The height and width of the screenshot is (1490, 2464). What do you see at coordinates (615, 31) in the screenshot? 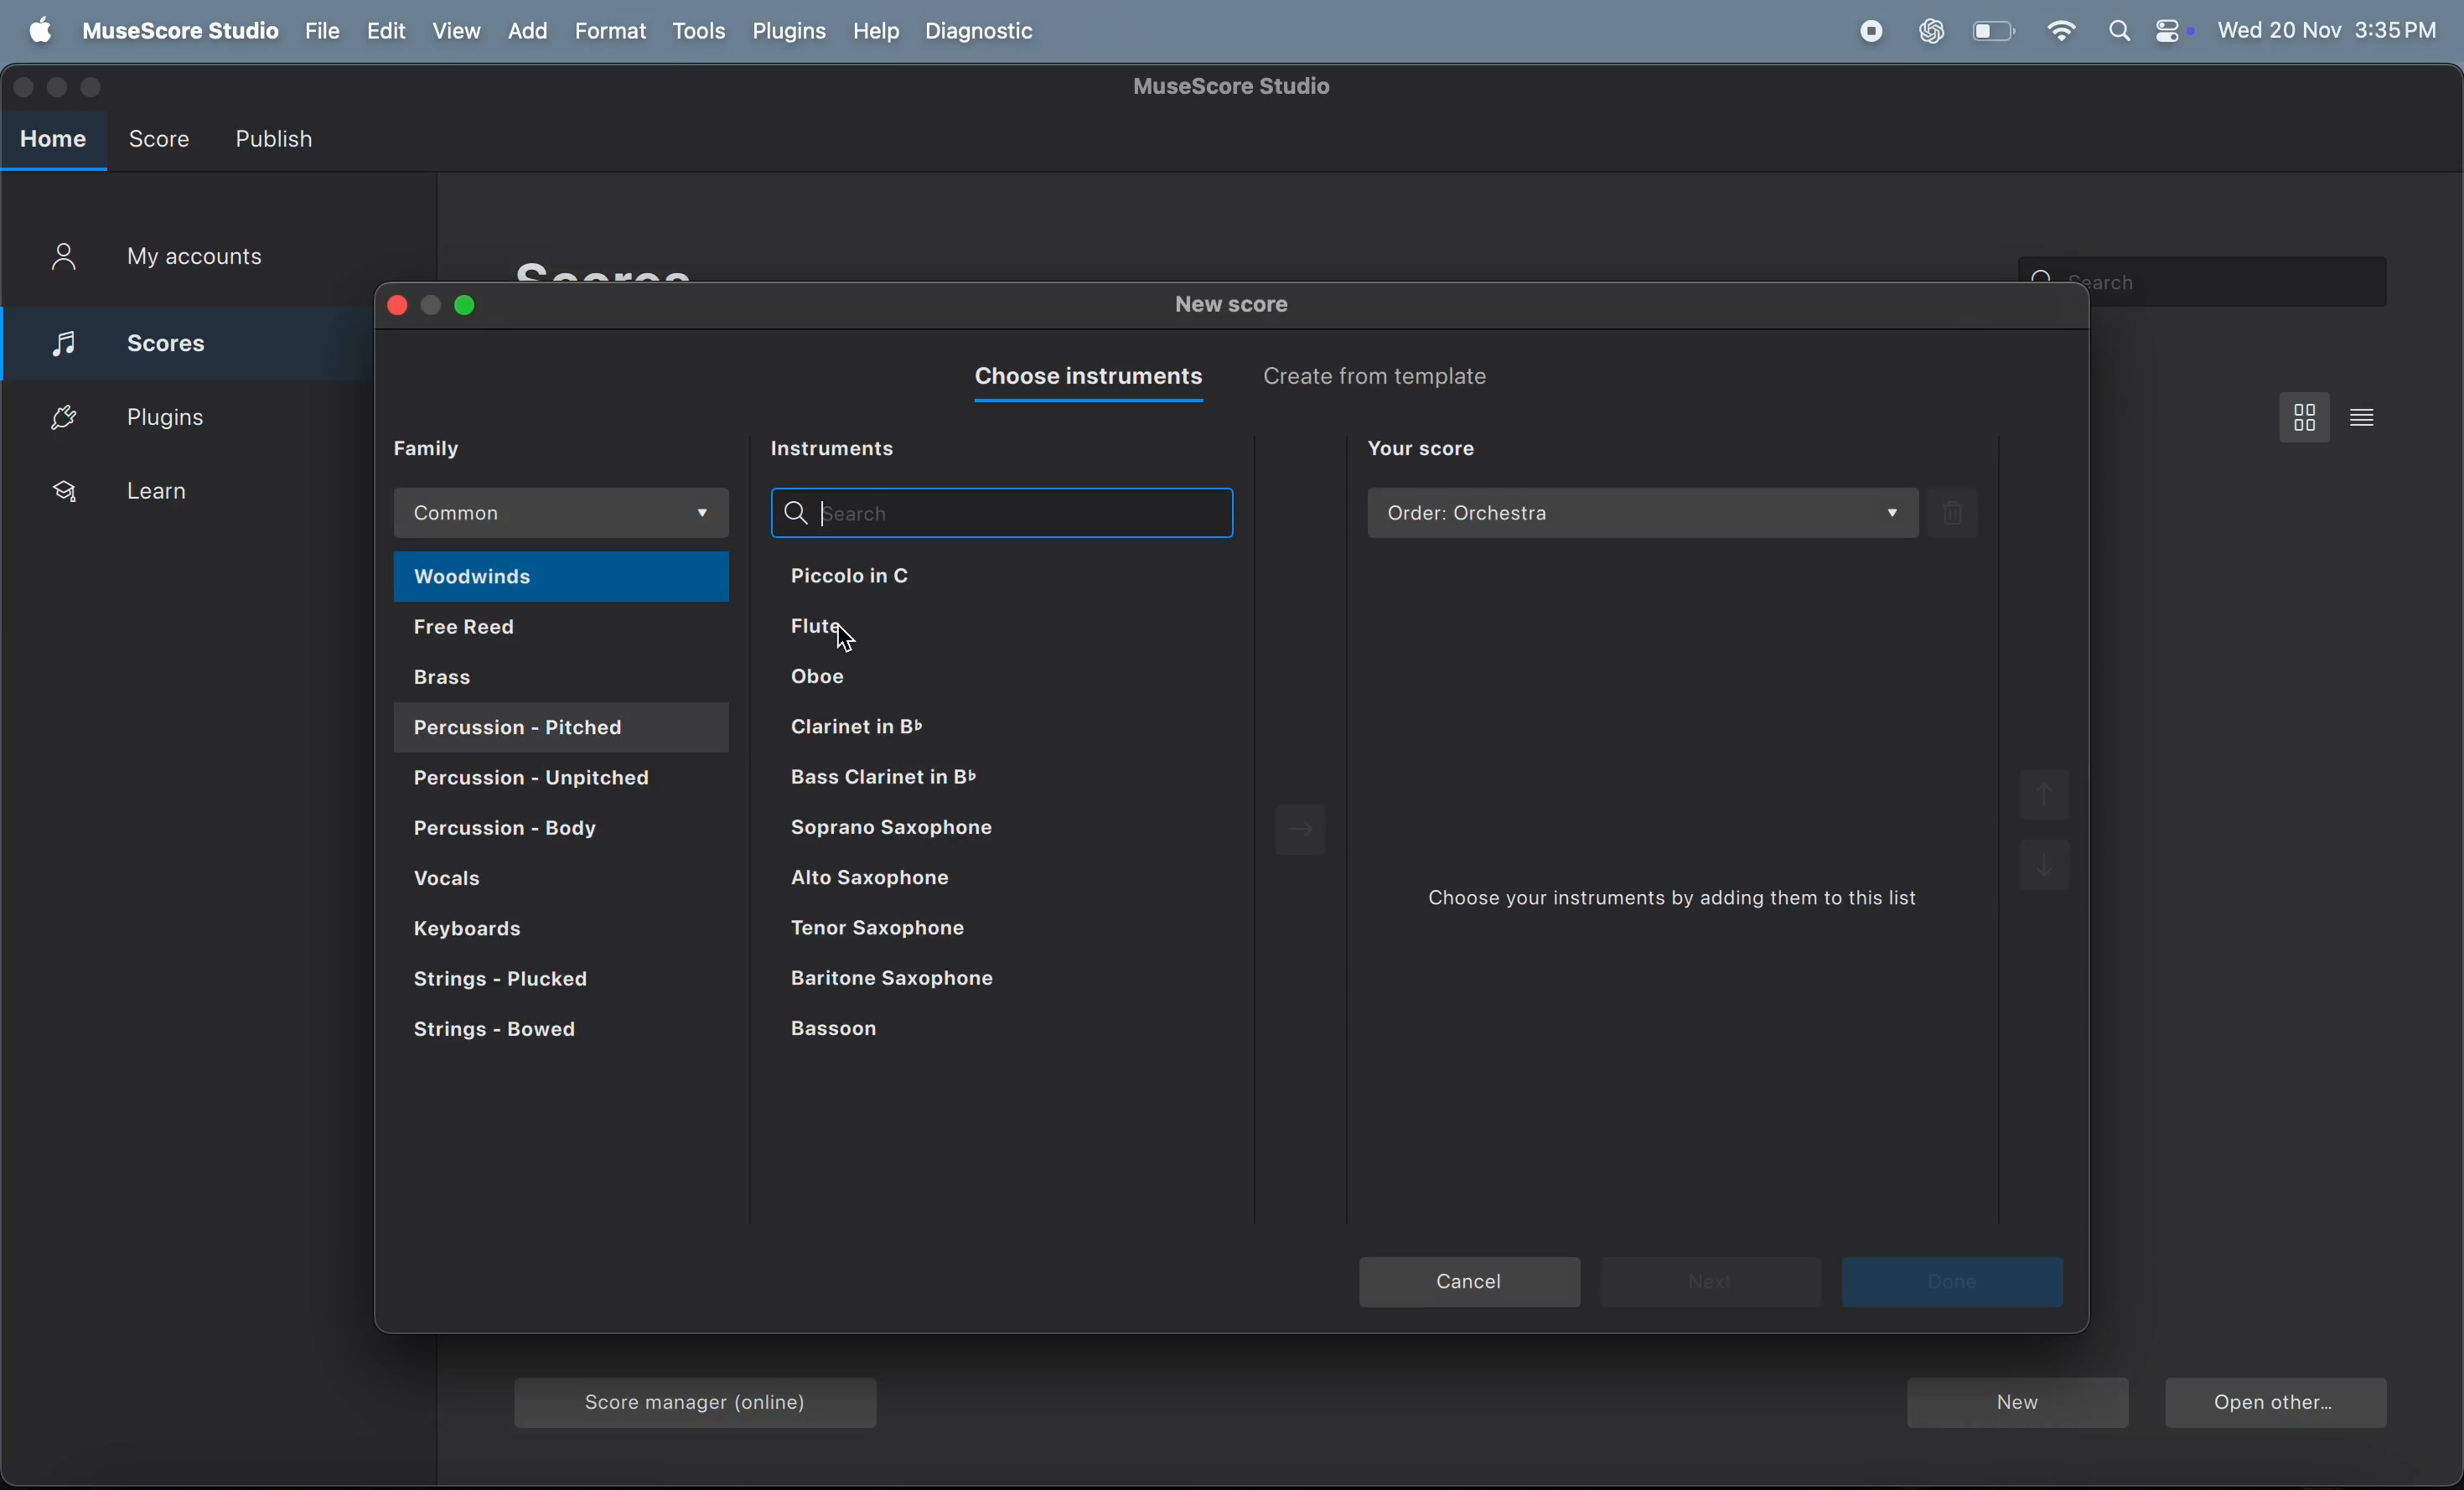
I see `format` at bounding box center [615, 31].